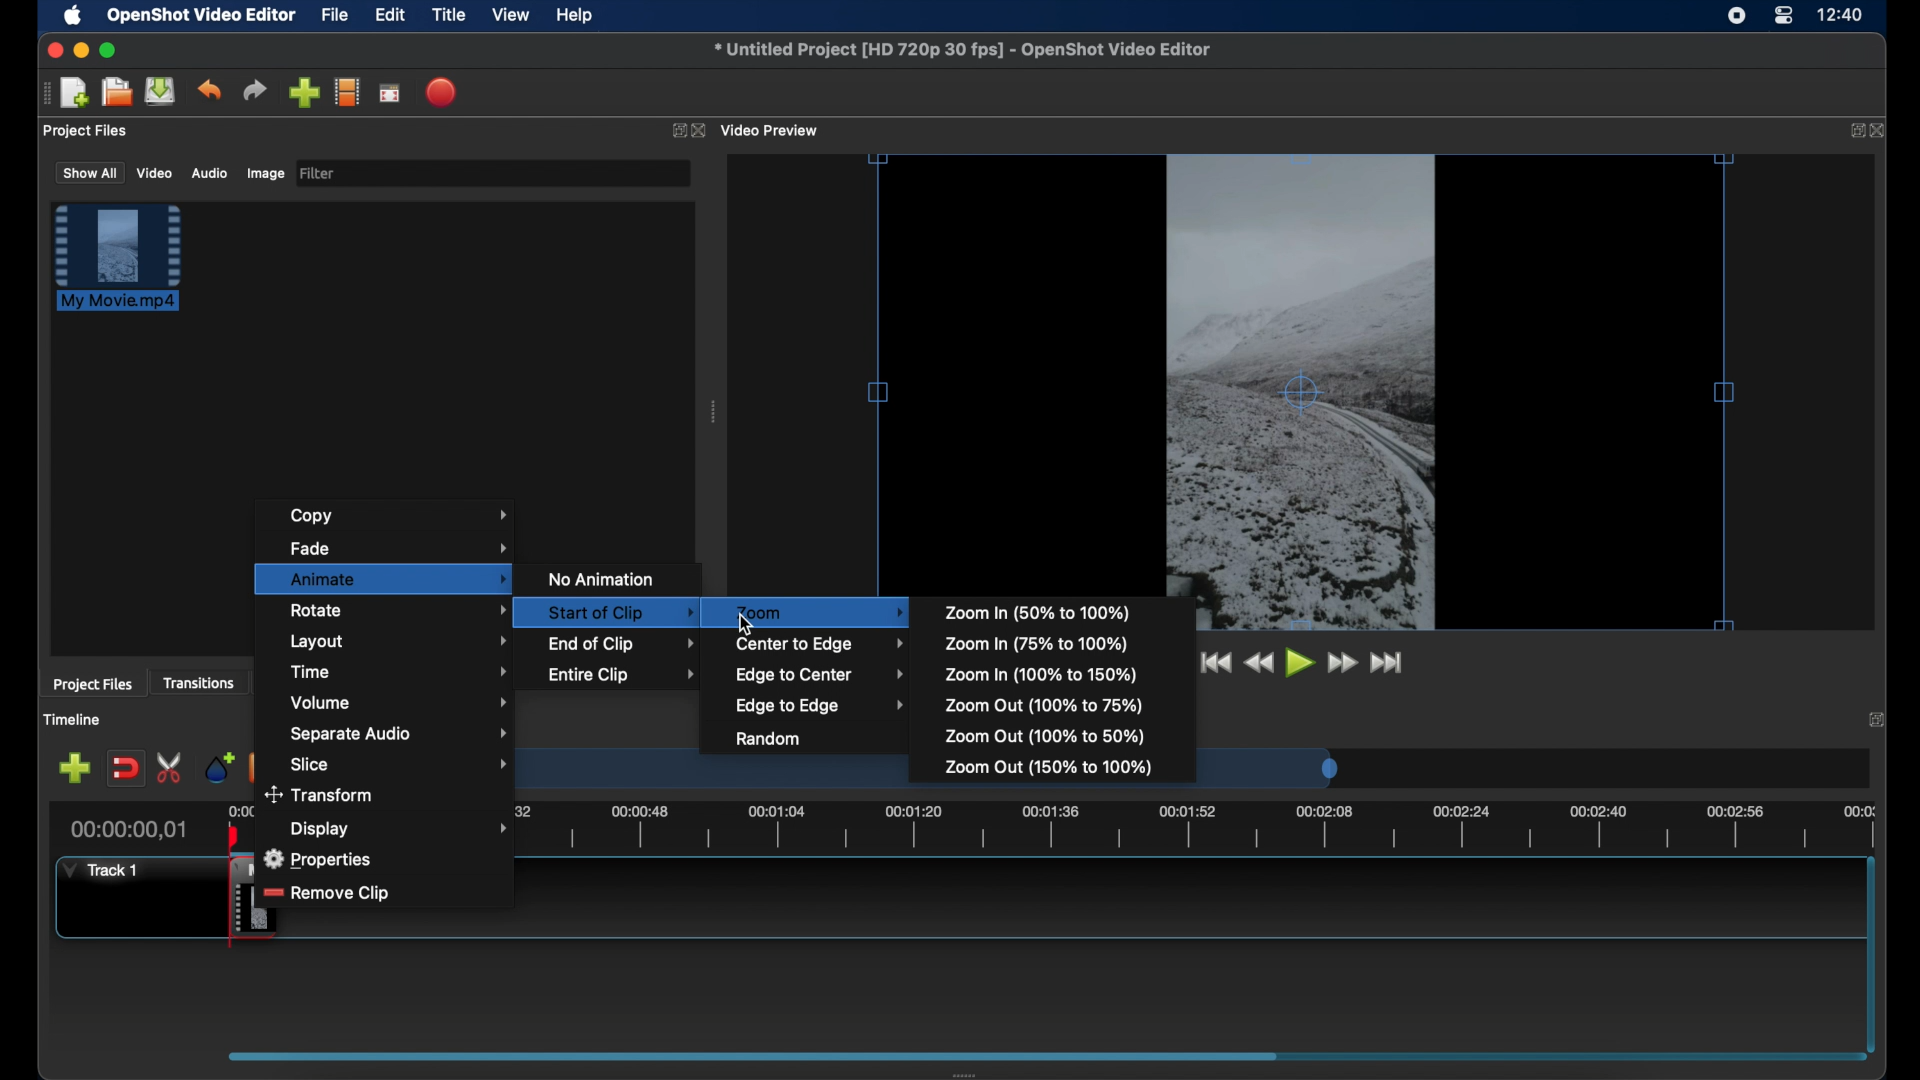 The height and width of the screenshot is (1080, 1920). I want to click on start of clip menu, so click(602, 611).